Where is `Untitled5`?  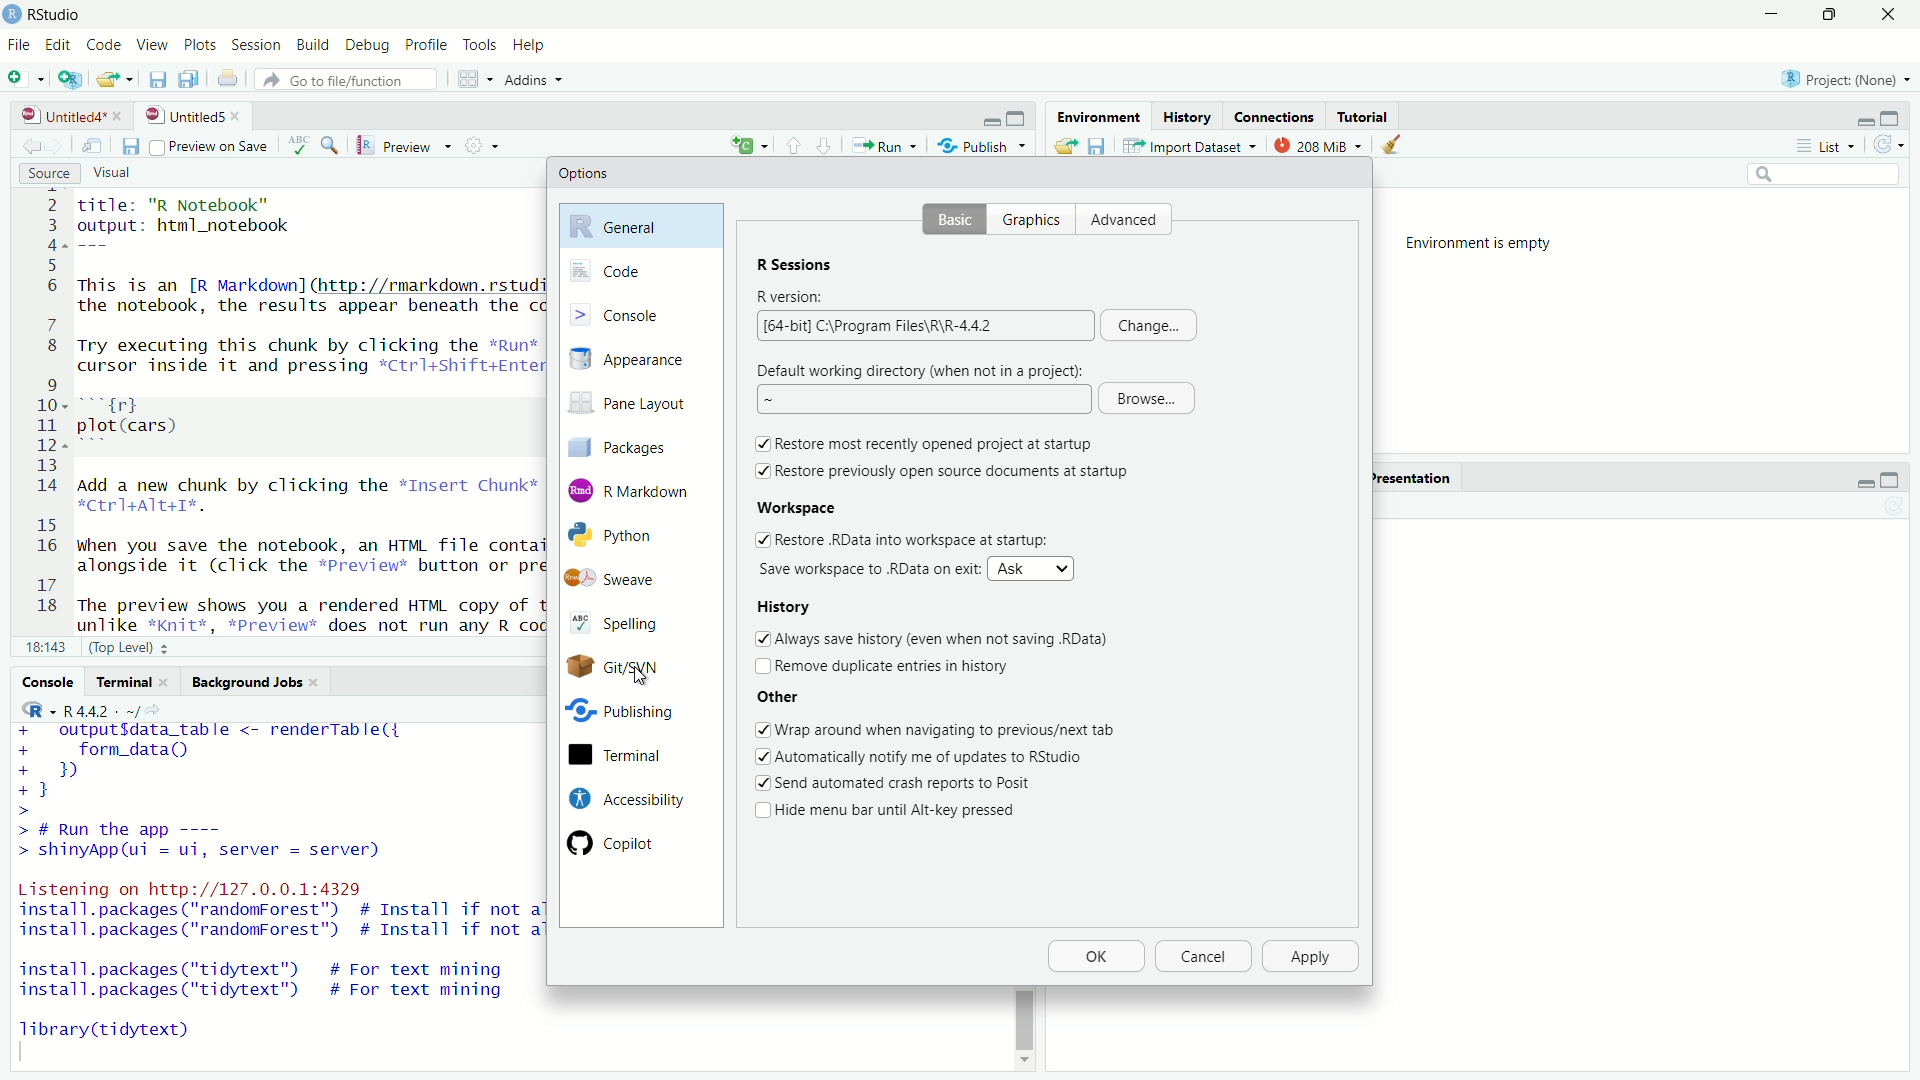 Untitled5 is located at coordinates (182, 116).